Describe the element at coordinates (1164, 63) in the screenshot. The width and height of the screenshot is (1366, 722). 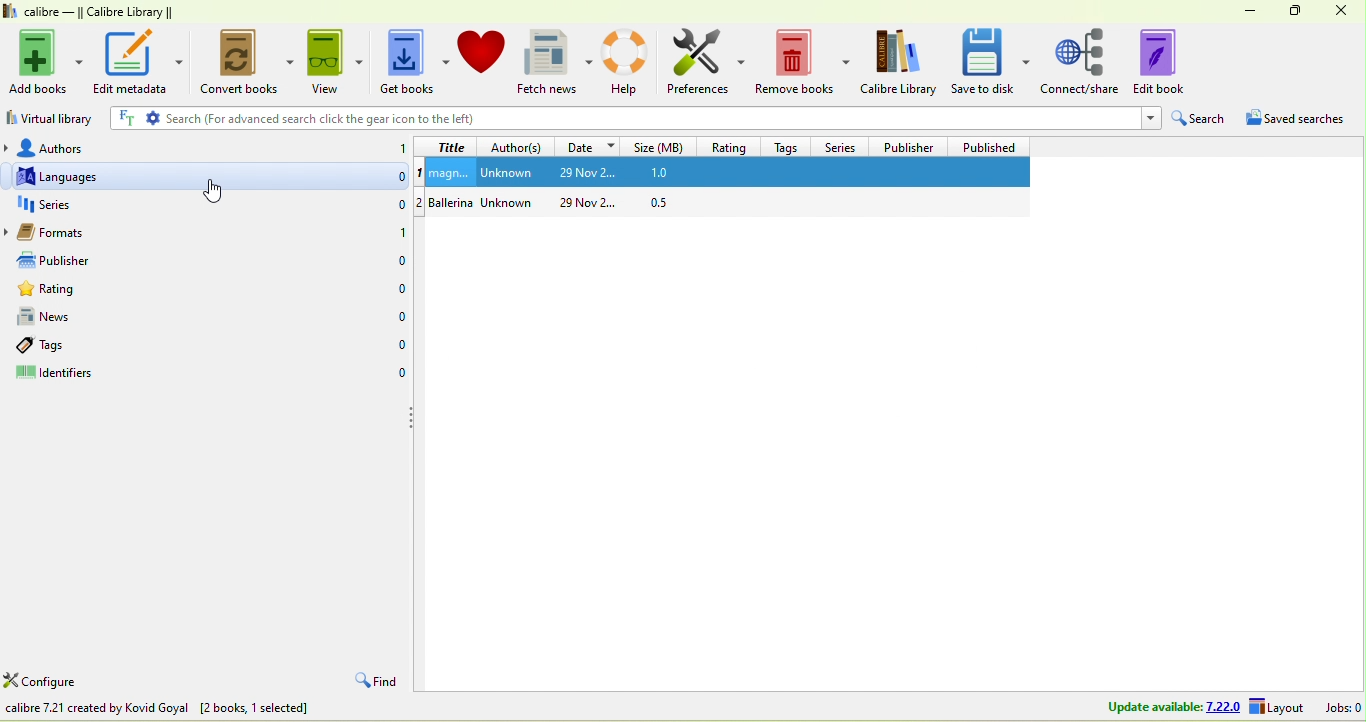
I see `edit book` at that location.